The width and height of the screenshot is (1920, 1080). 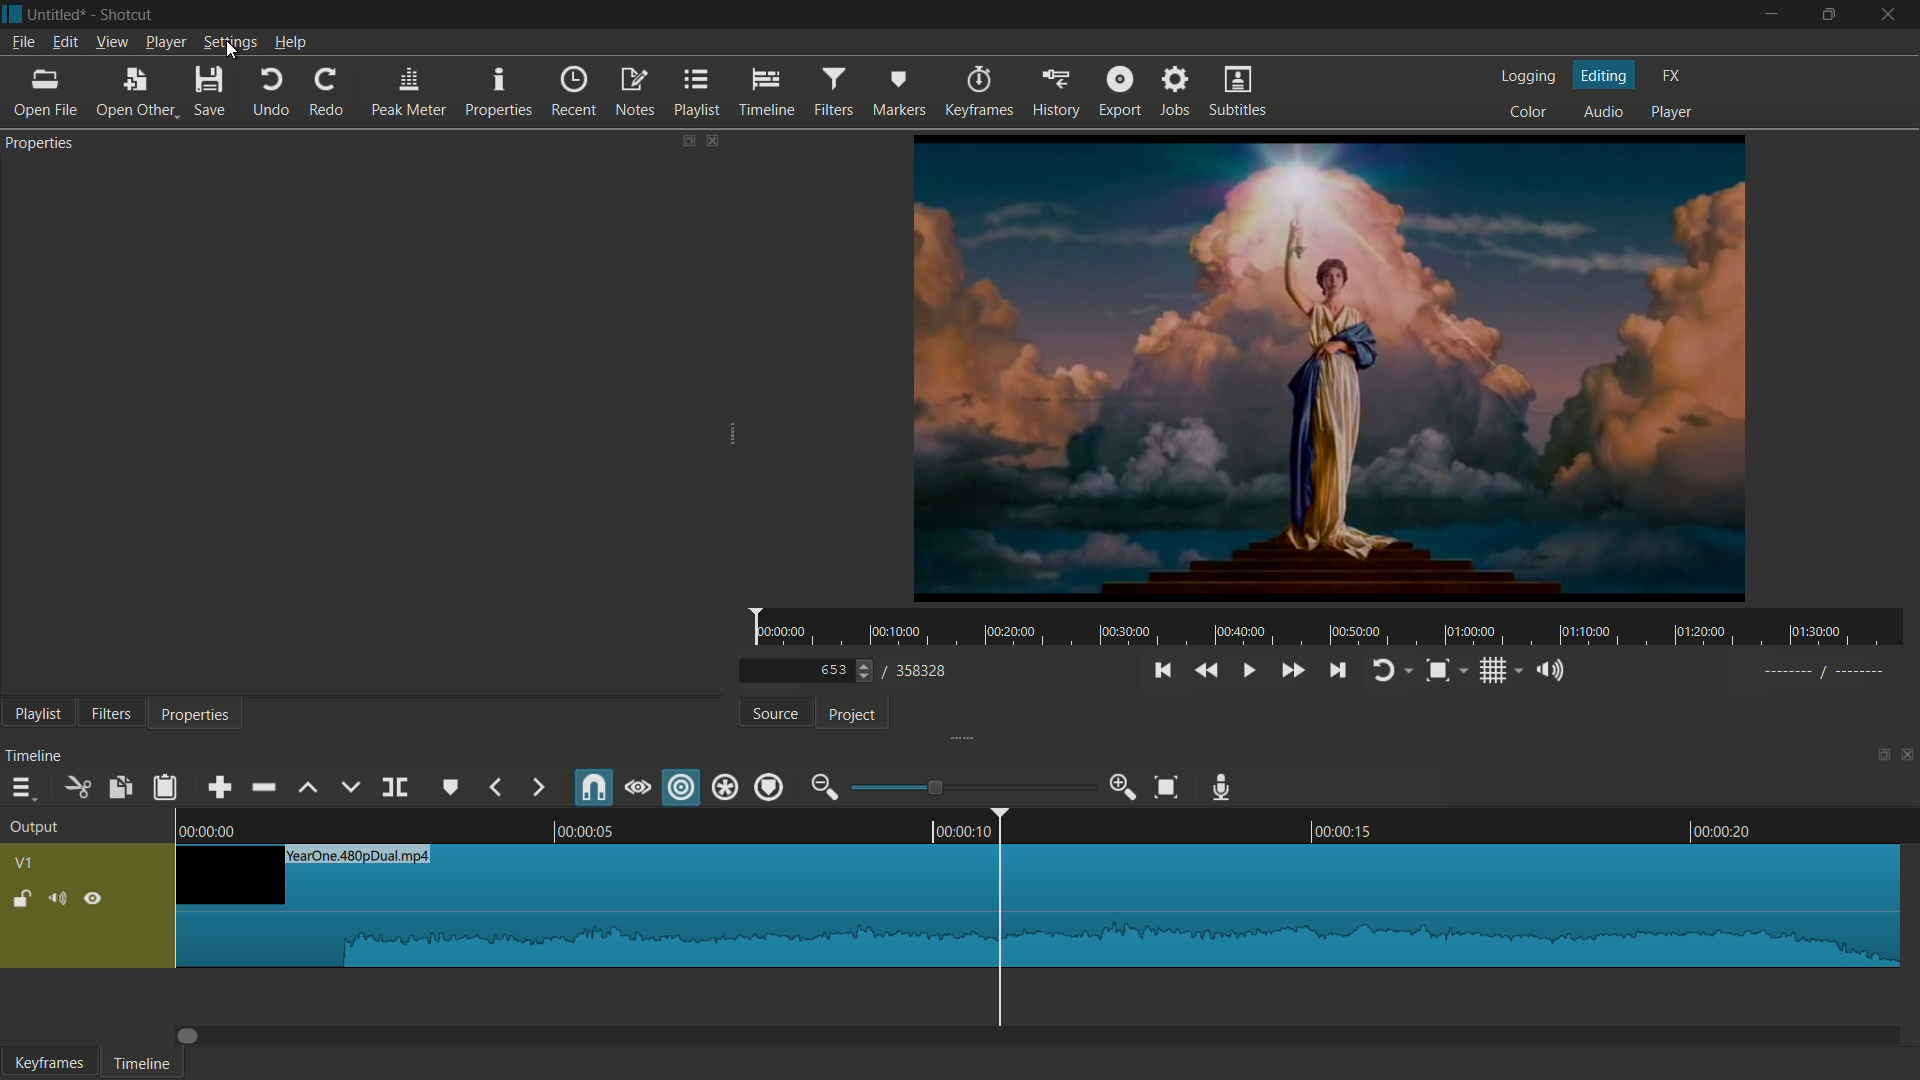 What do you see at coordinates (52, 1064) in the screenshot?
I see `keyframes` at bounding box center [52, 1064].